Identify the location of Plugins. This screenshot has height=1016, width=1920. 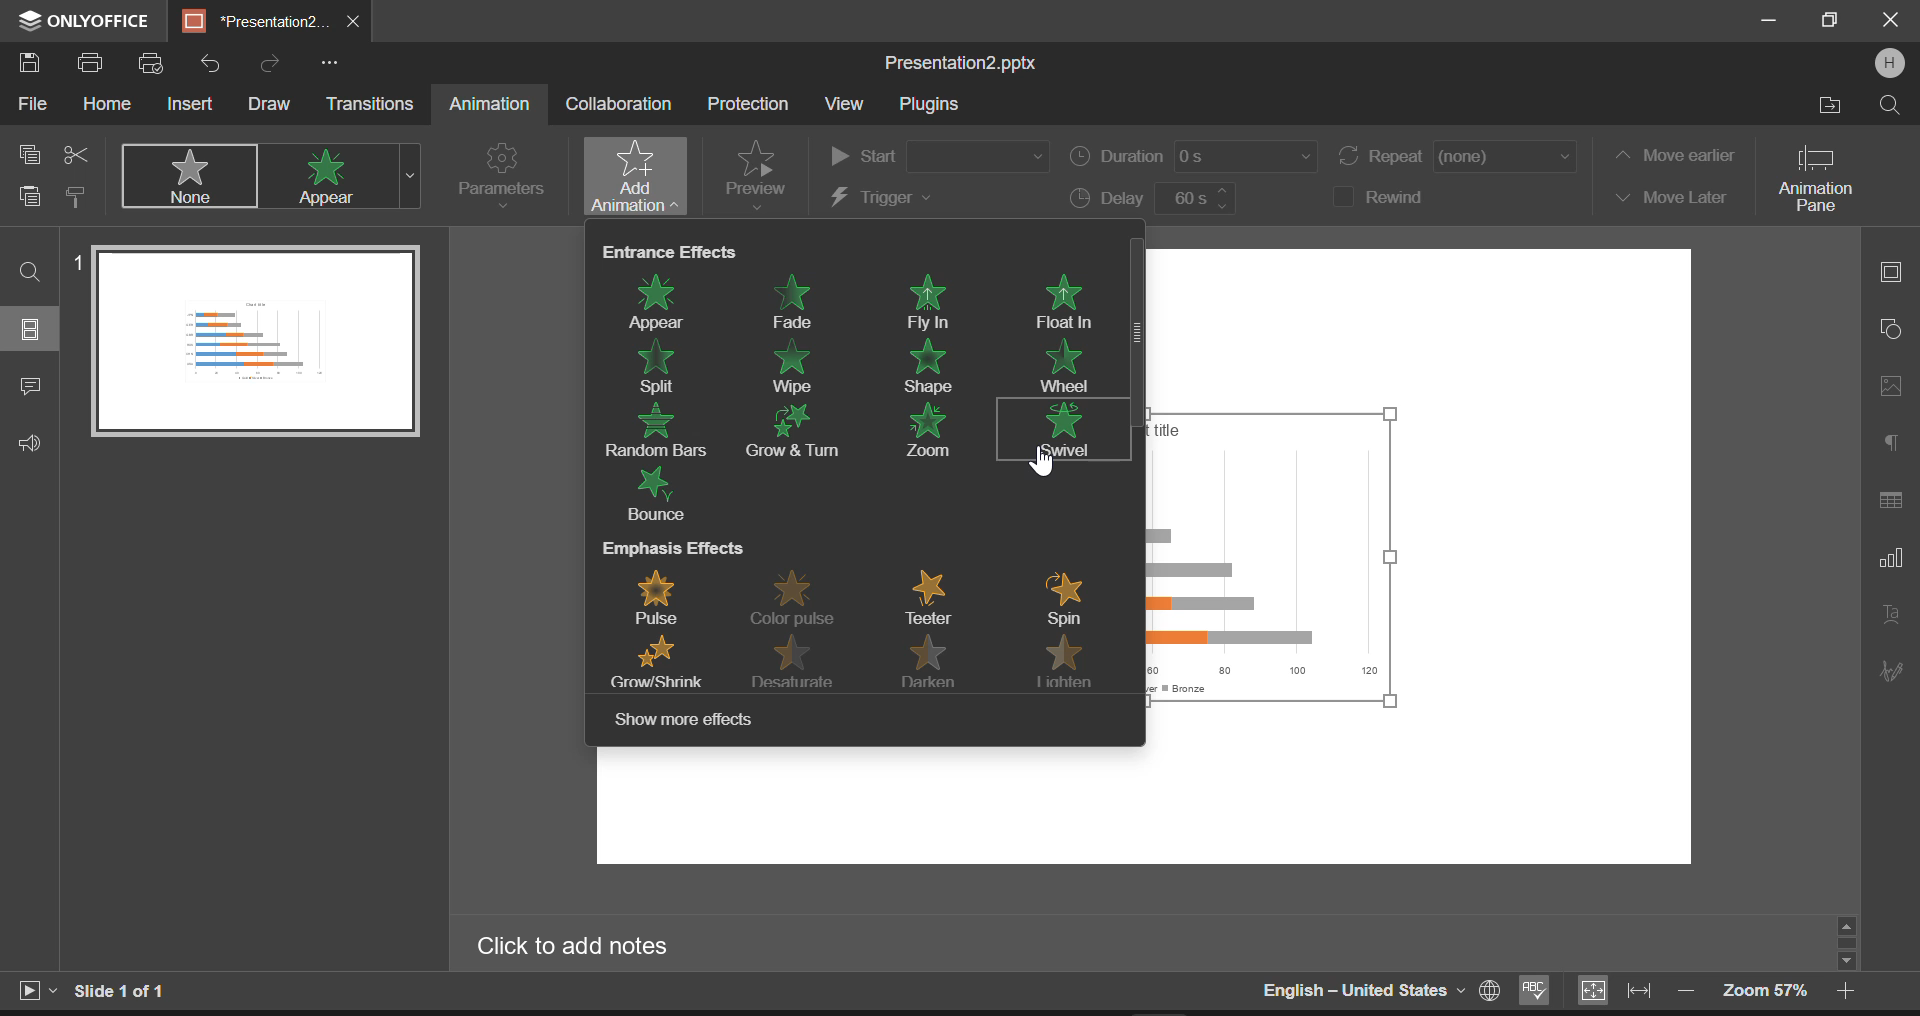
(928, 106).